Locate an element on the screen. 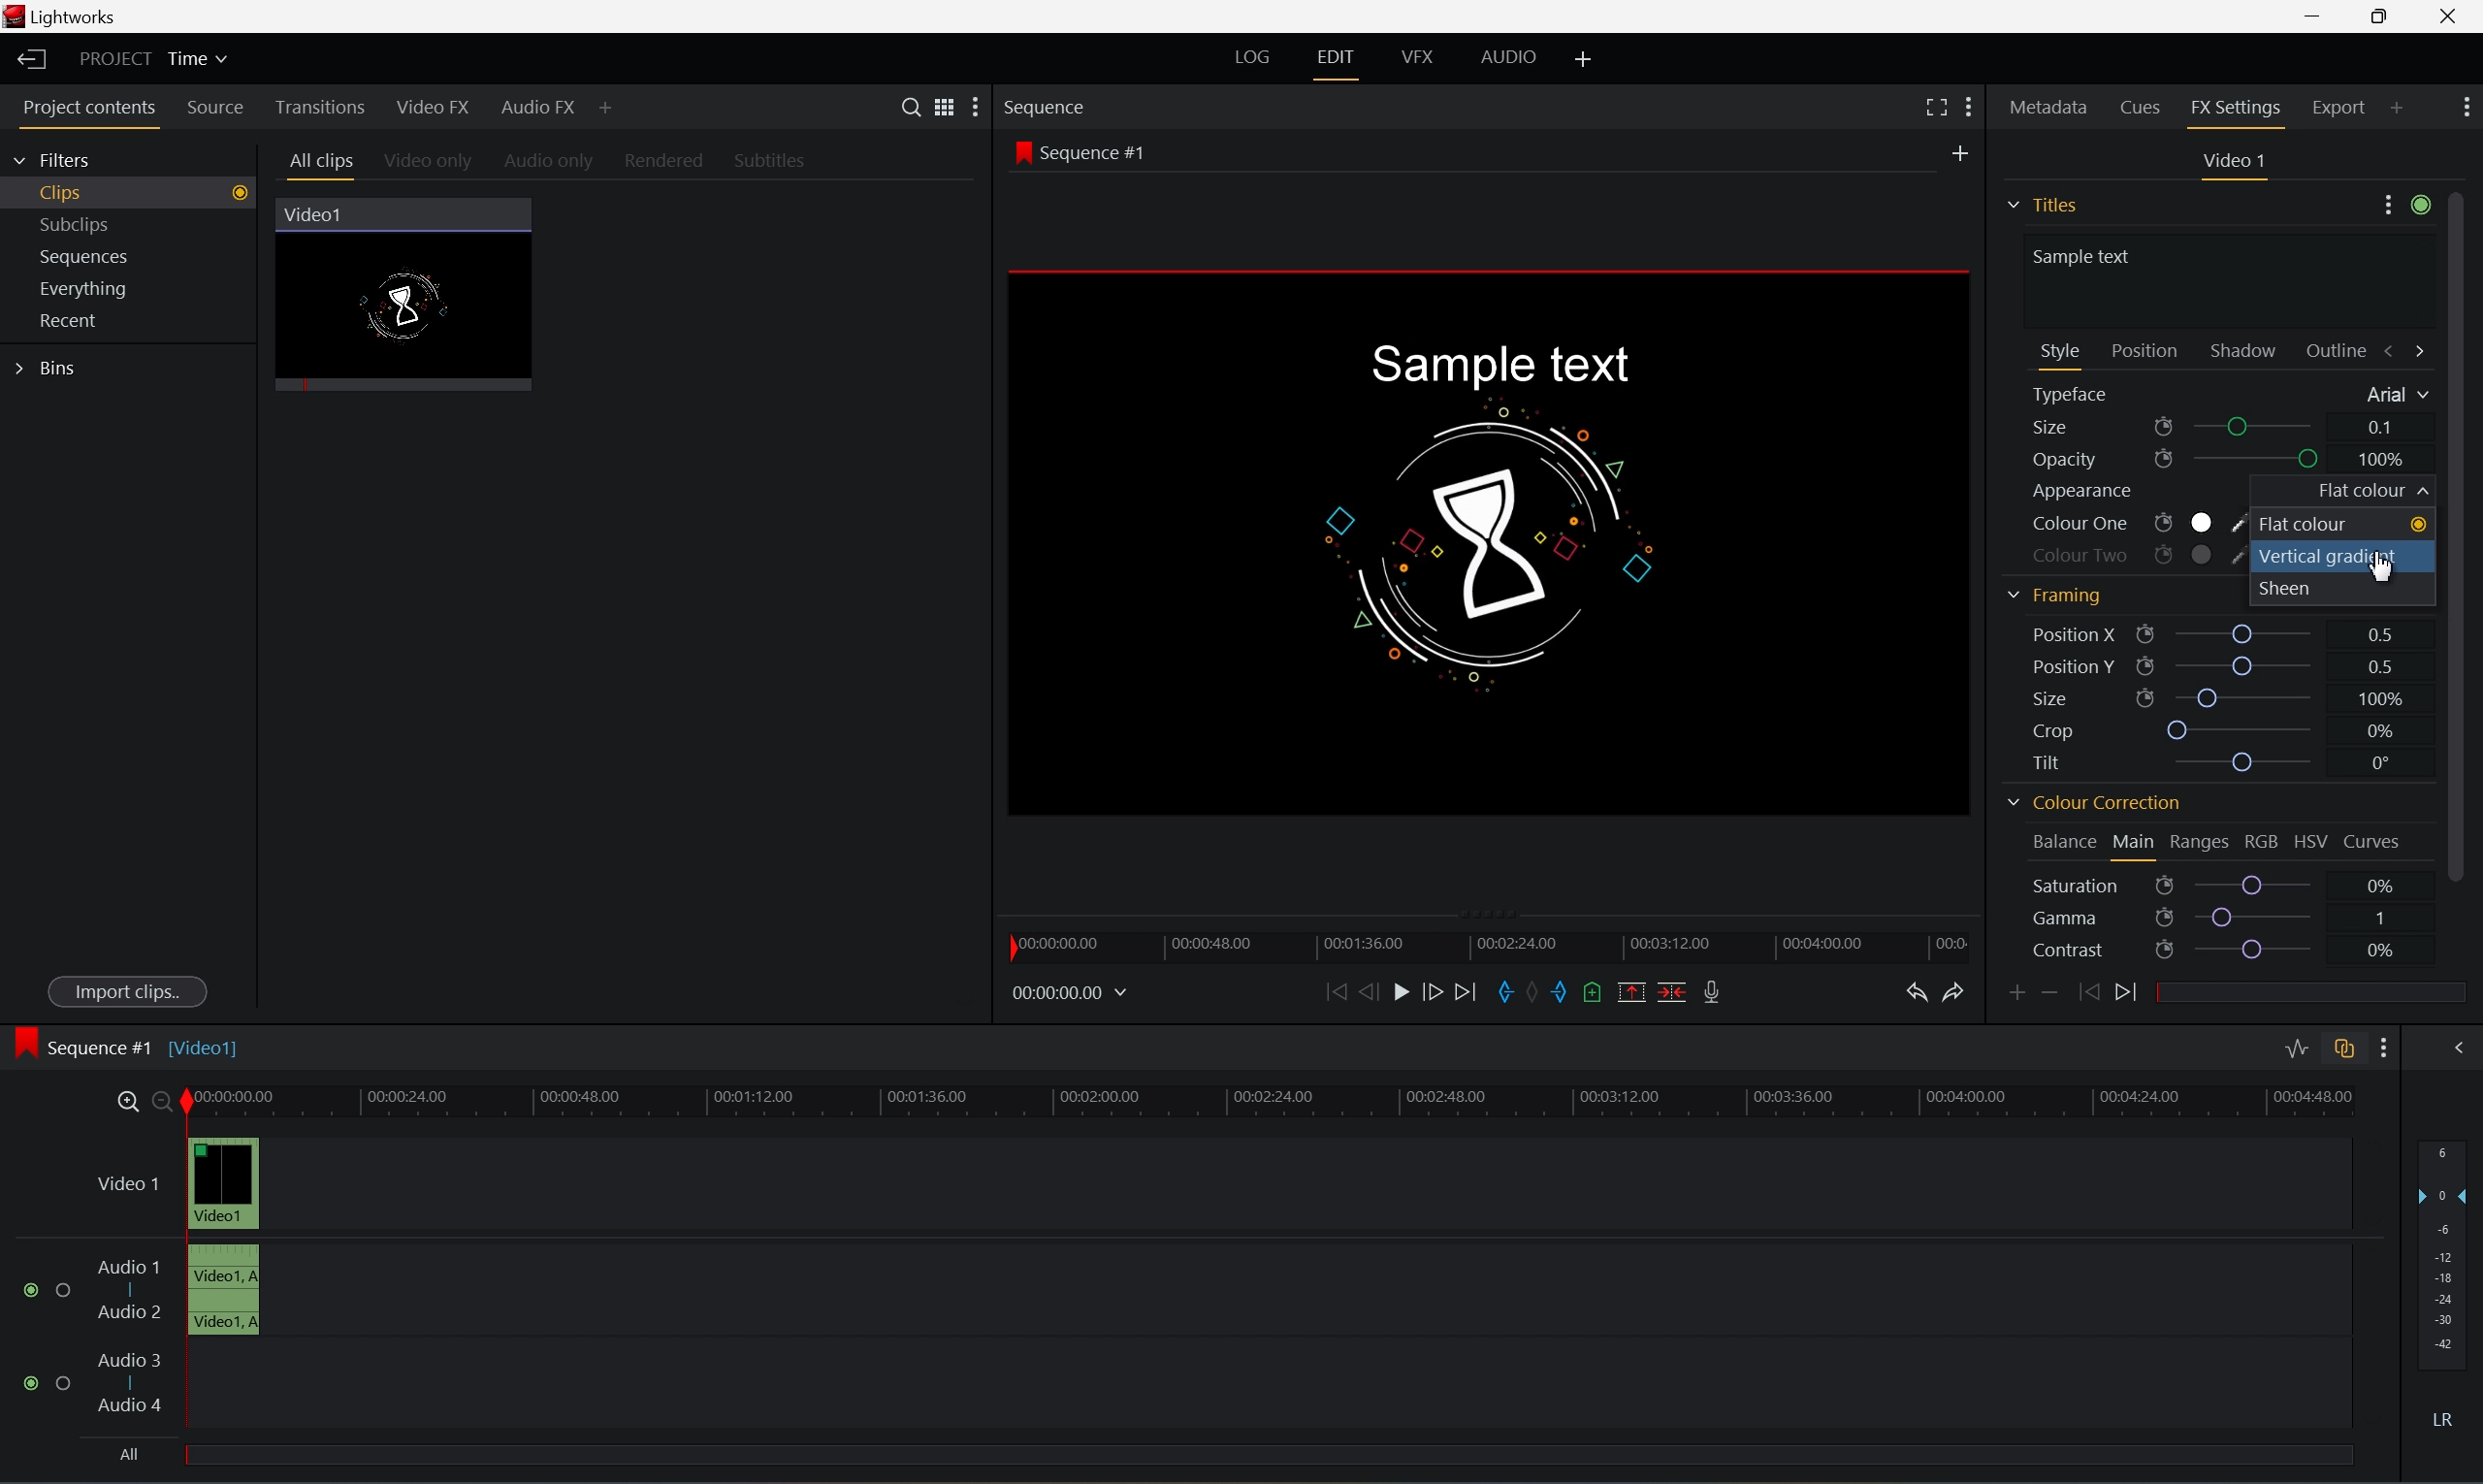 The height and width of the screenshot is (1484, 2483). minimize is located at coordinates (2311, 14).